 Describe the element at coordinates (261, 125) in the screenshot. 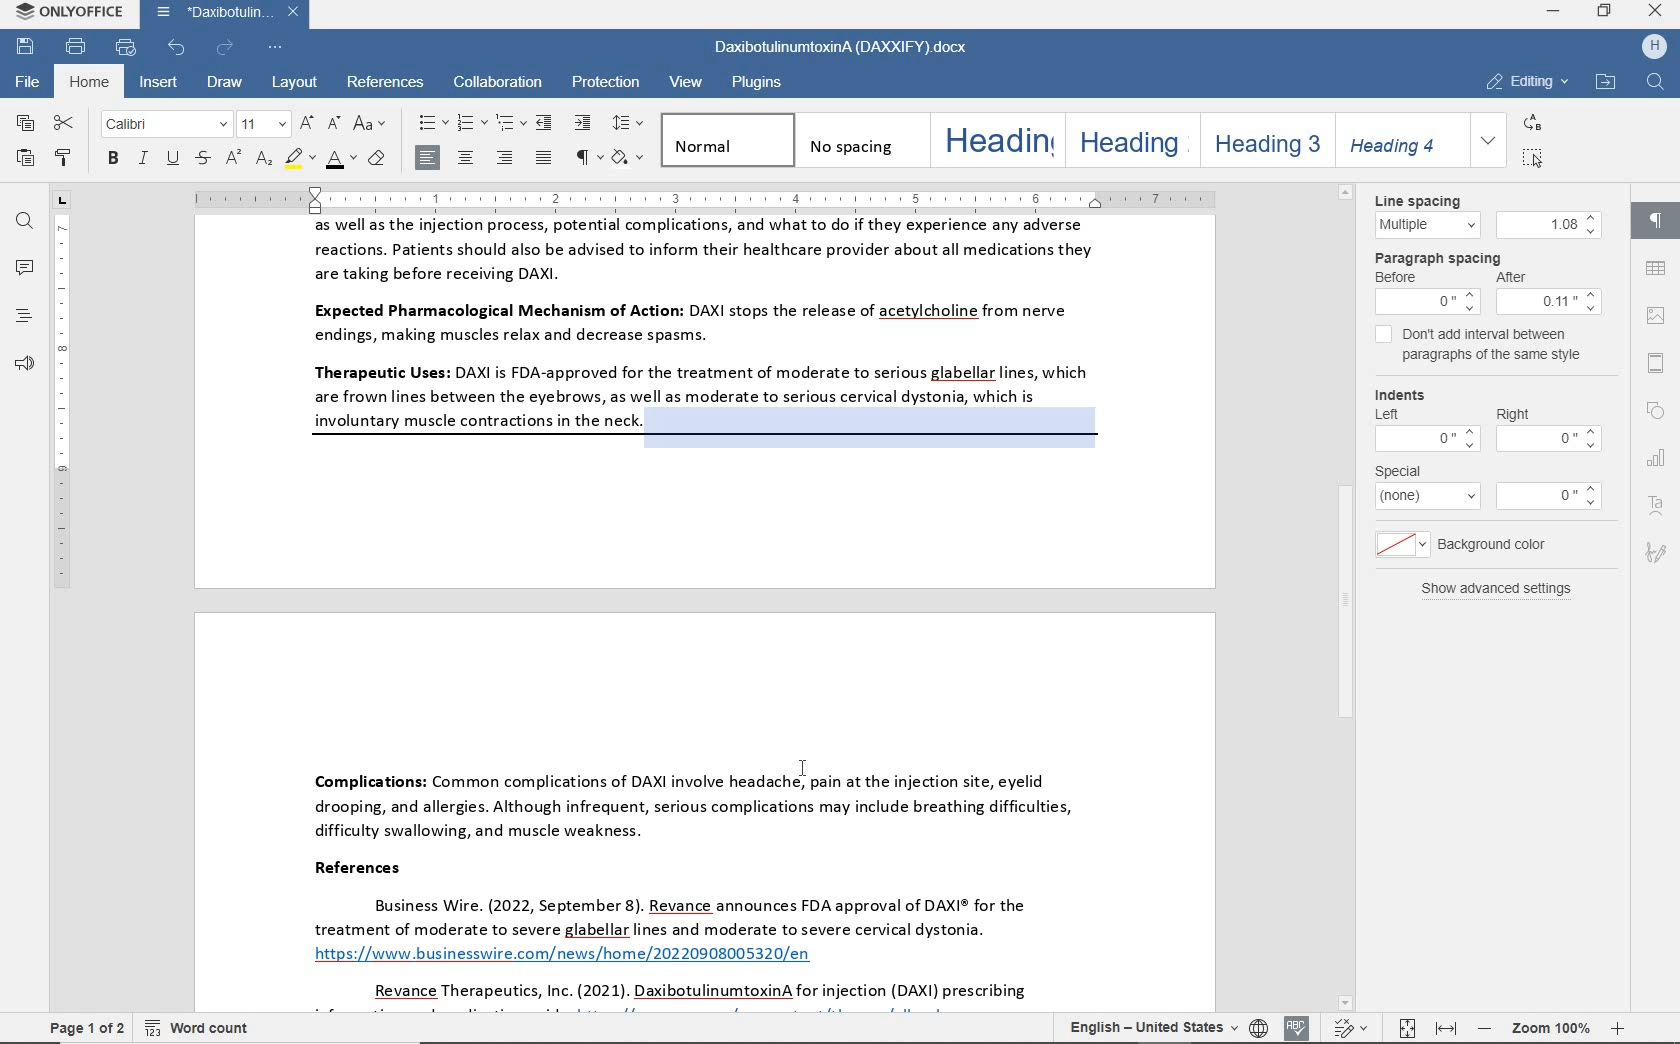

I see `font size` at that location.